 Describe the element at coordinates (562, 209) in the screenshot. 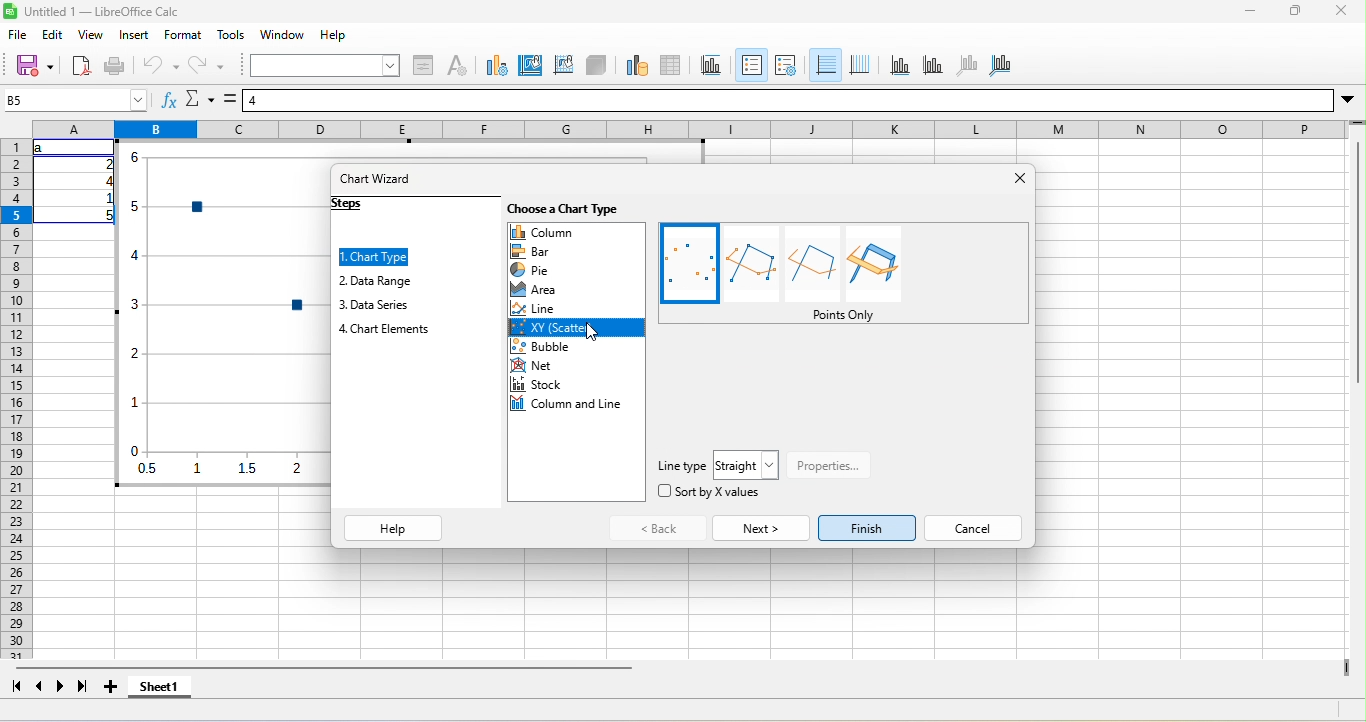

I see `choose a chart type` at that location.